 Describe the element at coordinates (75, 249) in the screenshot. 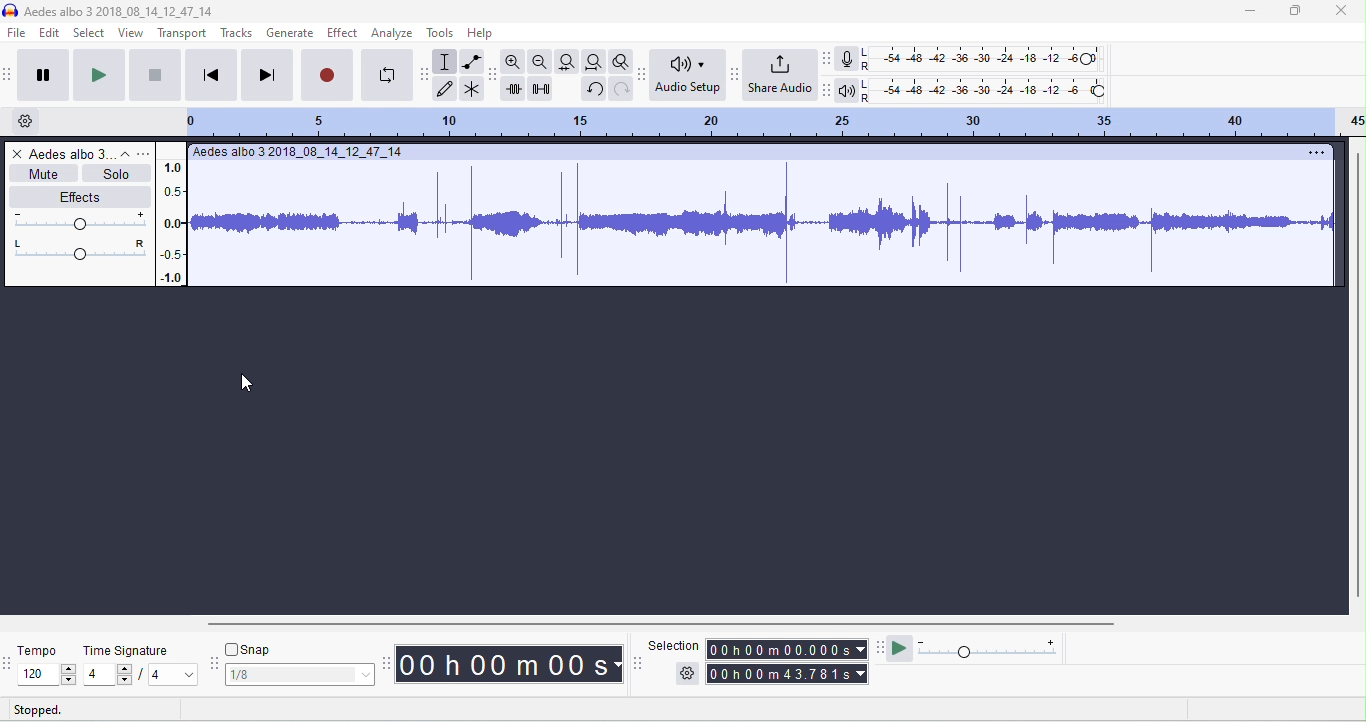

I see `pan` at that location.